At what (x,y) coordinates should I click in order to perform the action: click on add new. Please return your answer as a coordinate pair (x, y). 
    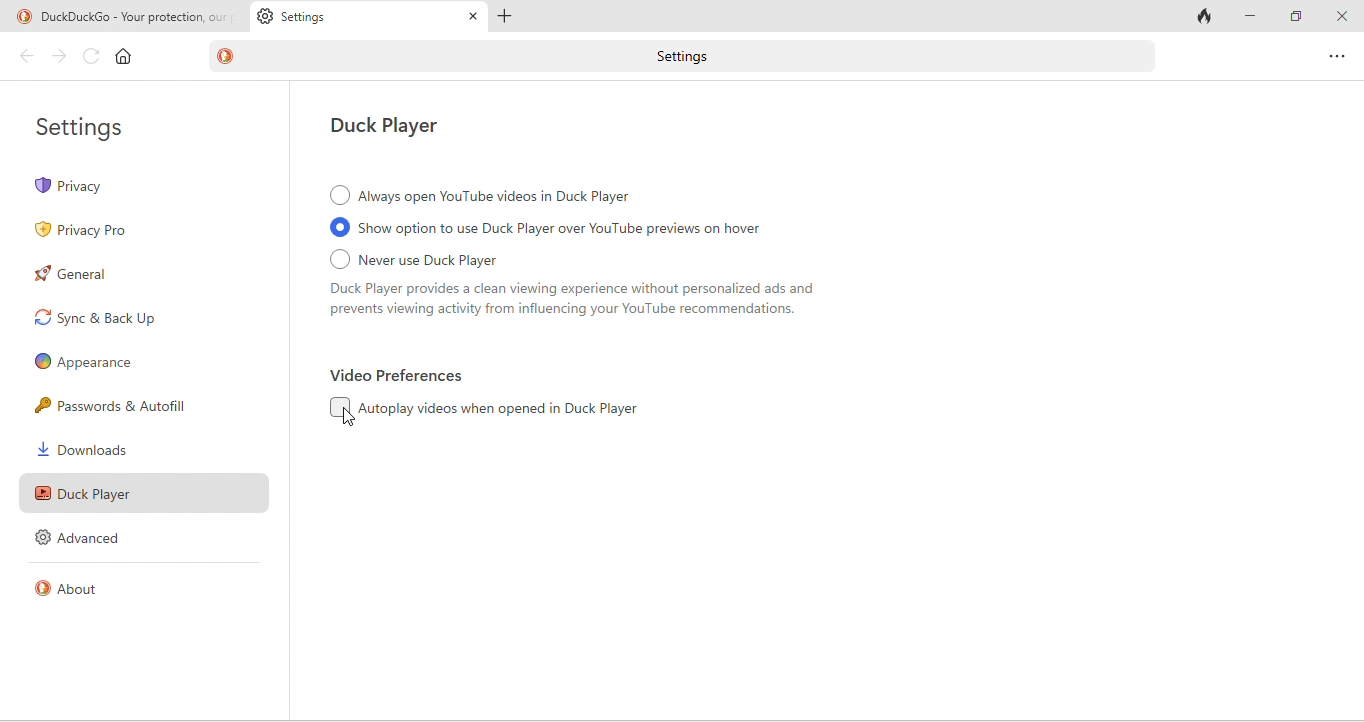
    Looking at the image, I should click on (513, 17).